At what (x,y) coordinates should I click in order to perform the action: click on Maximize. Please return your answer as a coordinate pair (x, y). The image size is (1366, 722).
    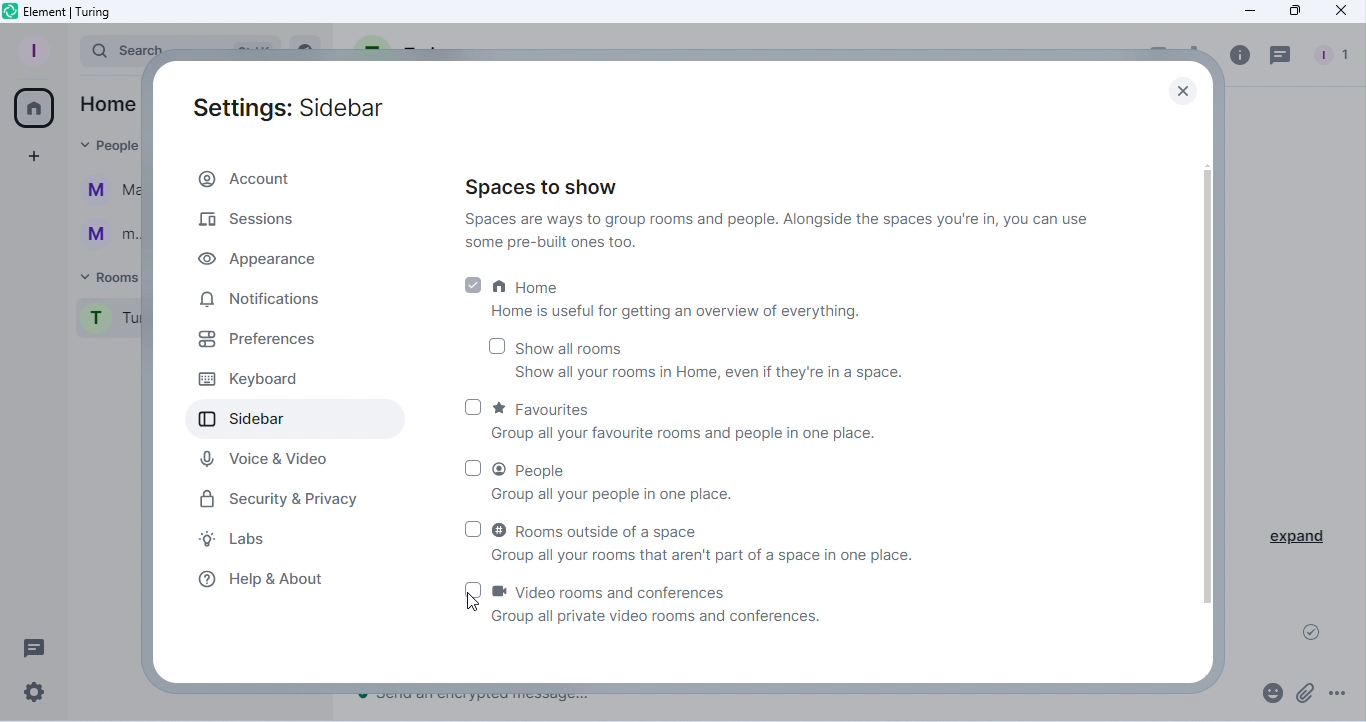
    Looking at the image, I should click on (1295, 11).